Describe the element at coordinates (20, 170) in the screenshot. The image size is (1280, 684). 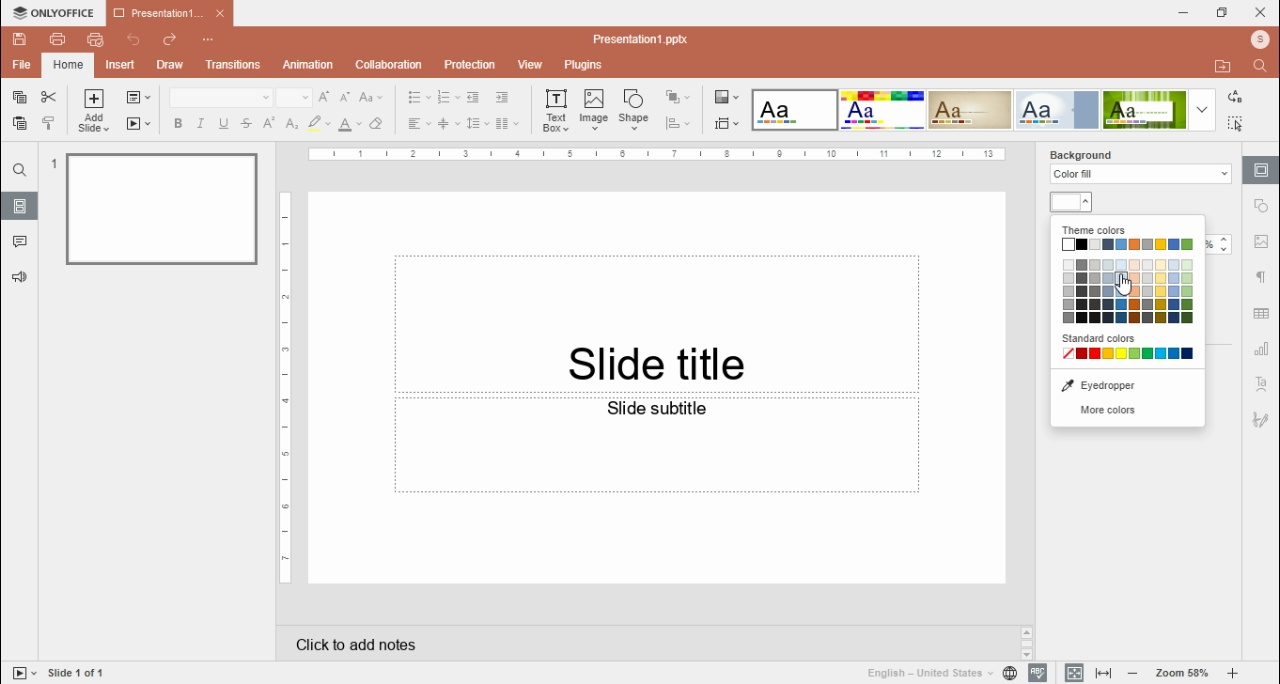
I see `find` at that location.